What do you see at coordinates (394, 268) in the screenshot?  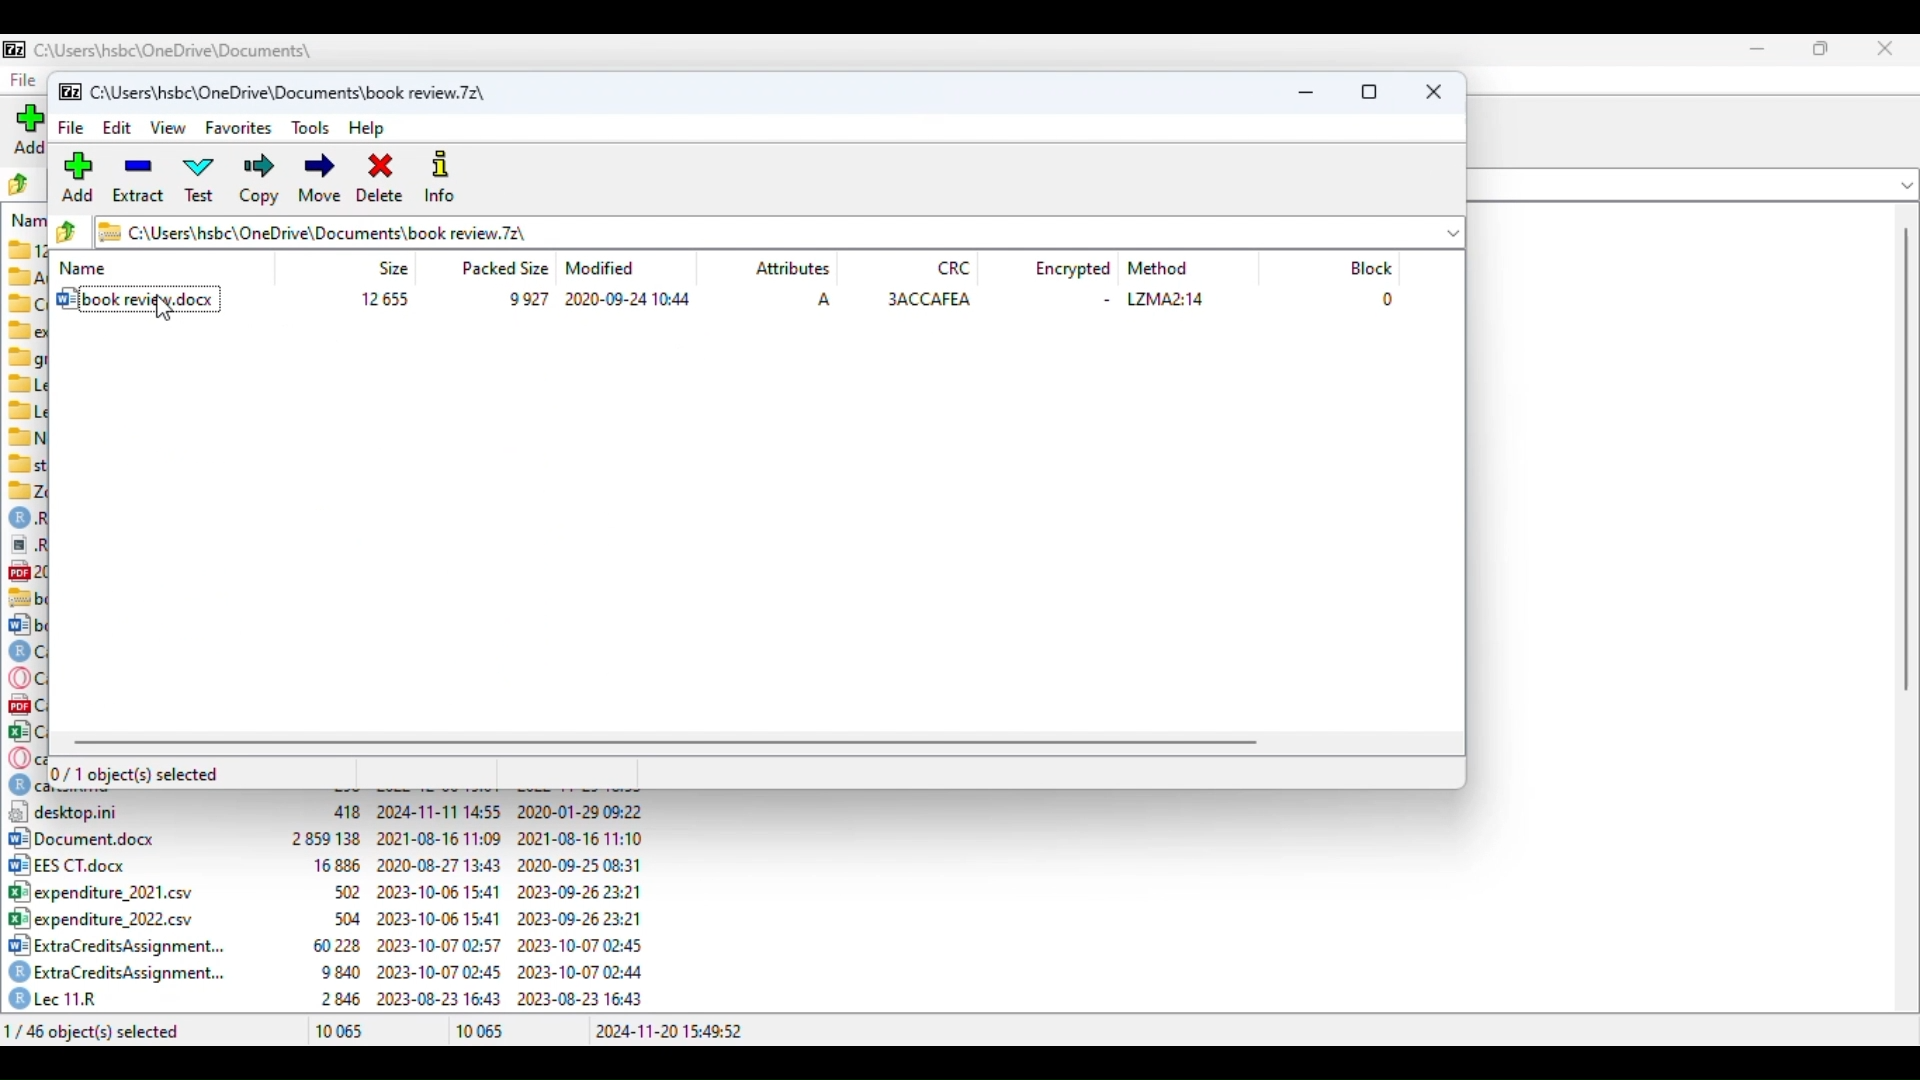 I see `size` at bounding box center [394, 268].